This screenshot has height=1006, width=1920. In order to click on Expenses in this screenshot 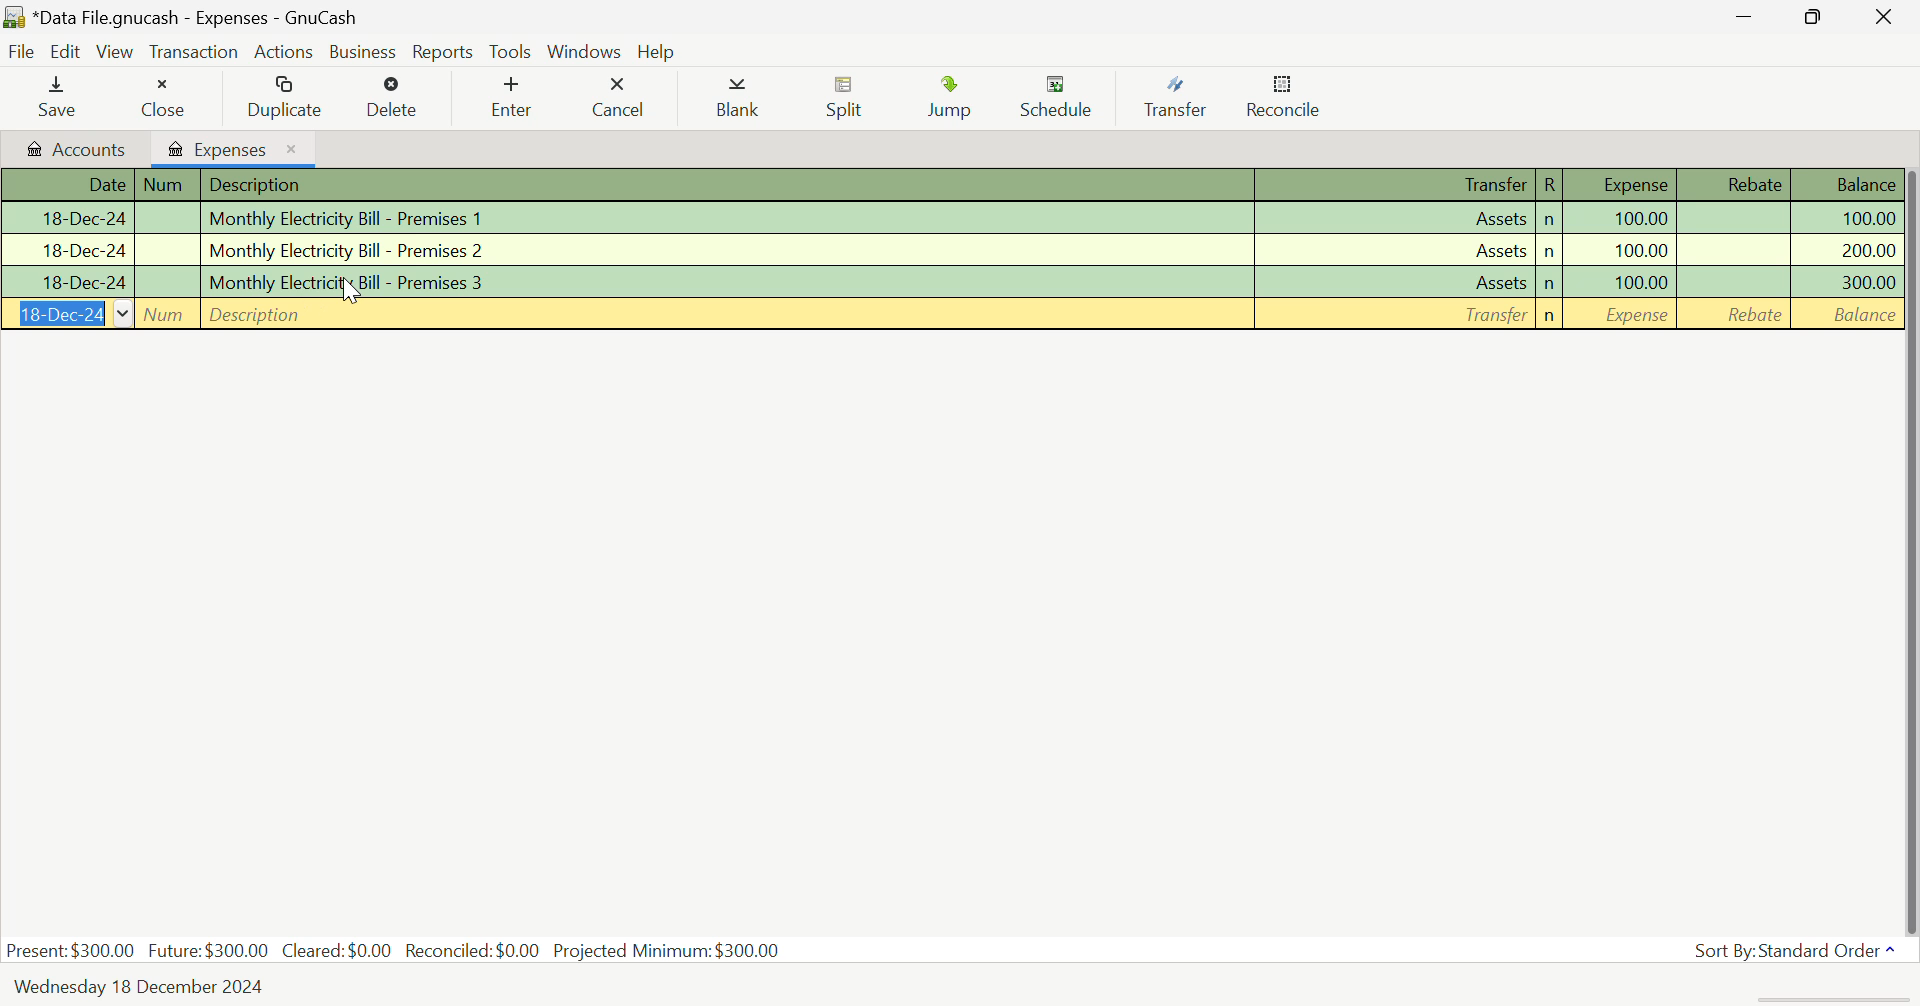, I will do `click(235, 148)`.